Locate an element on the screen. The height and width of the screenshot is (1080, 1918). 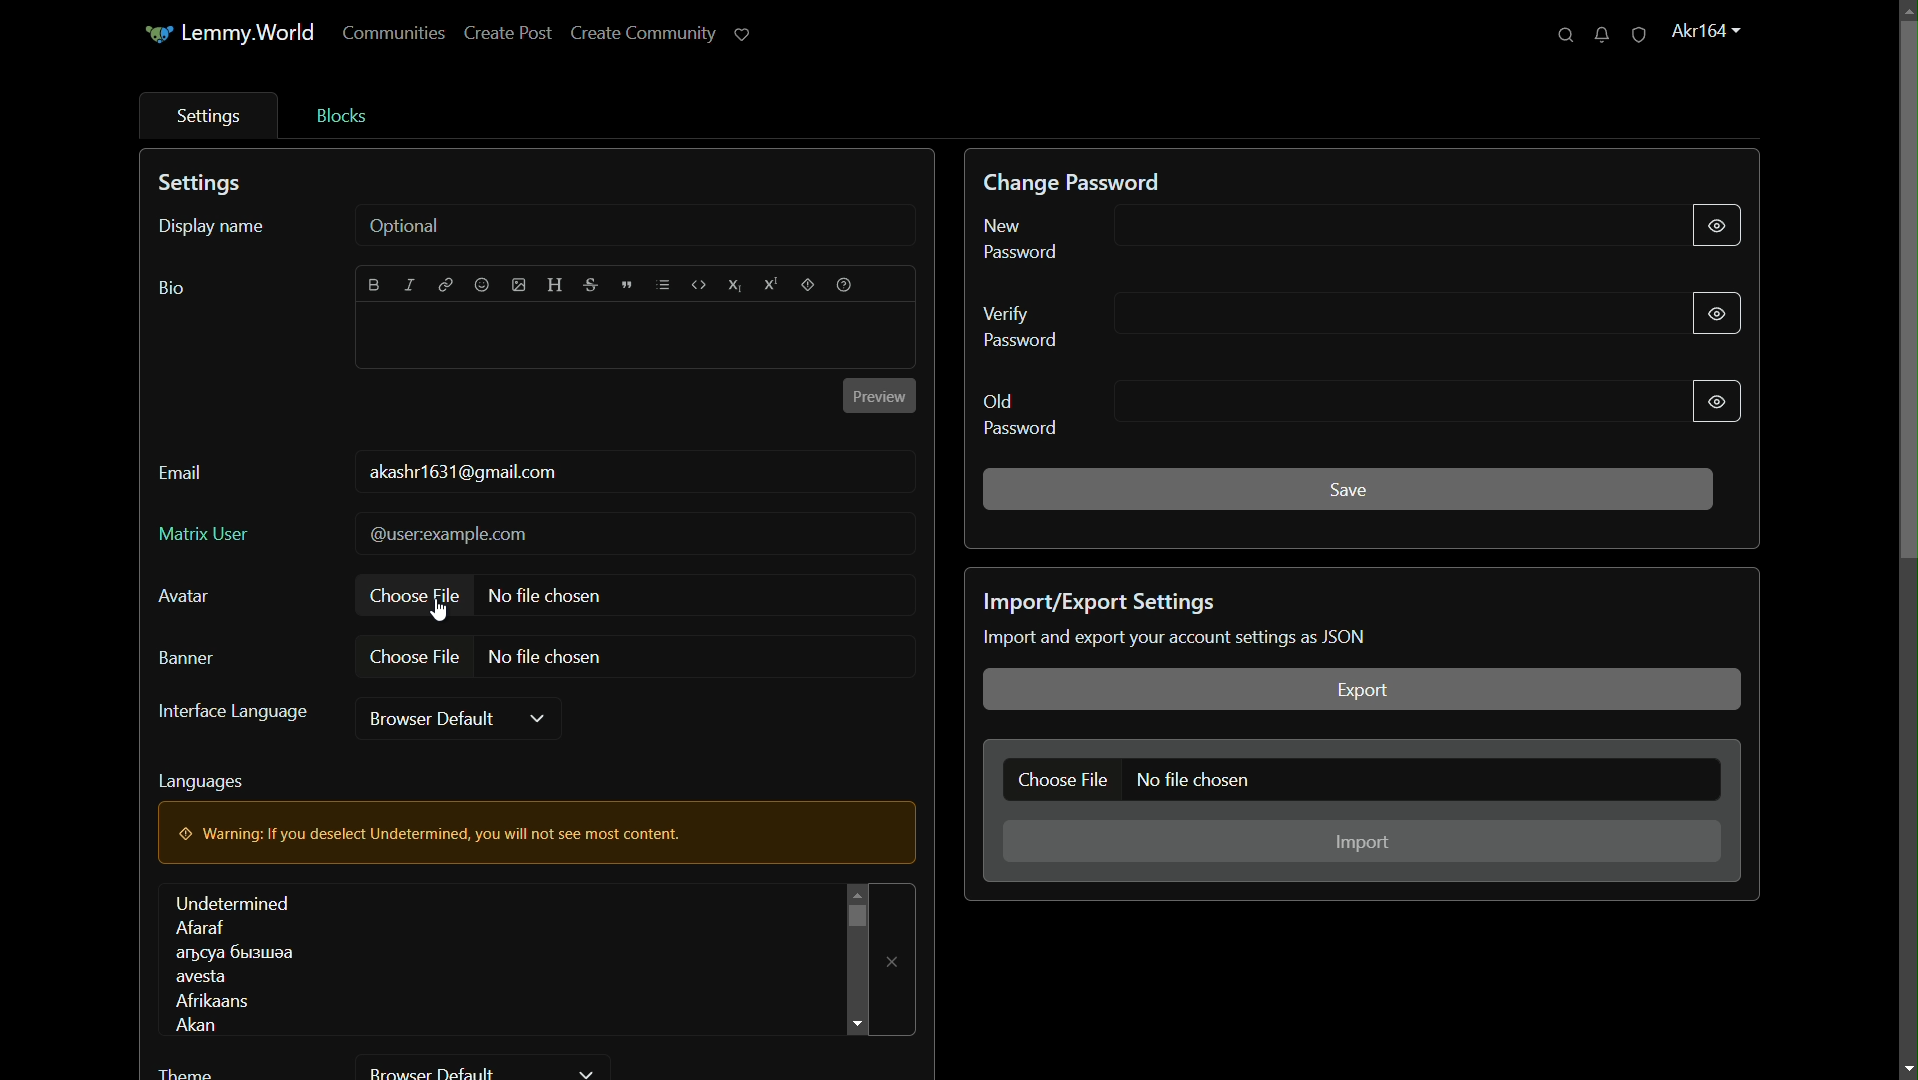
languages is located at coordinates (202, 782).